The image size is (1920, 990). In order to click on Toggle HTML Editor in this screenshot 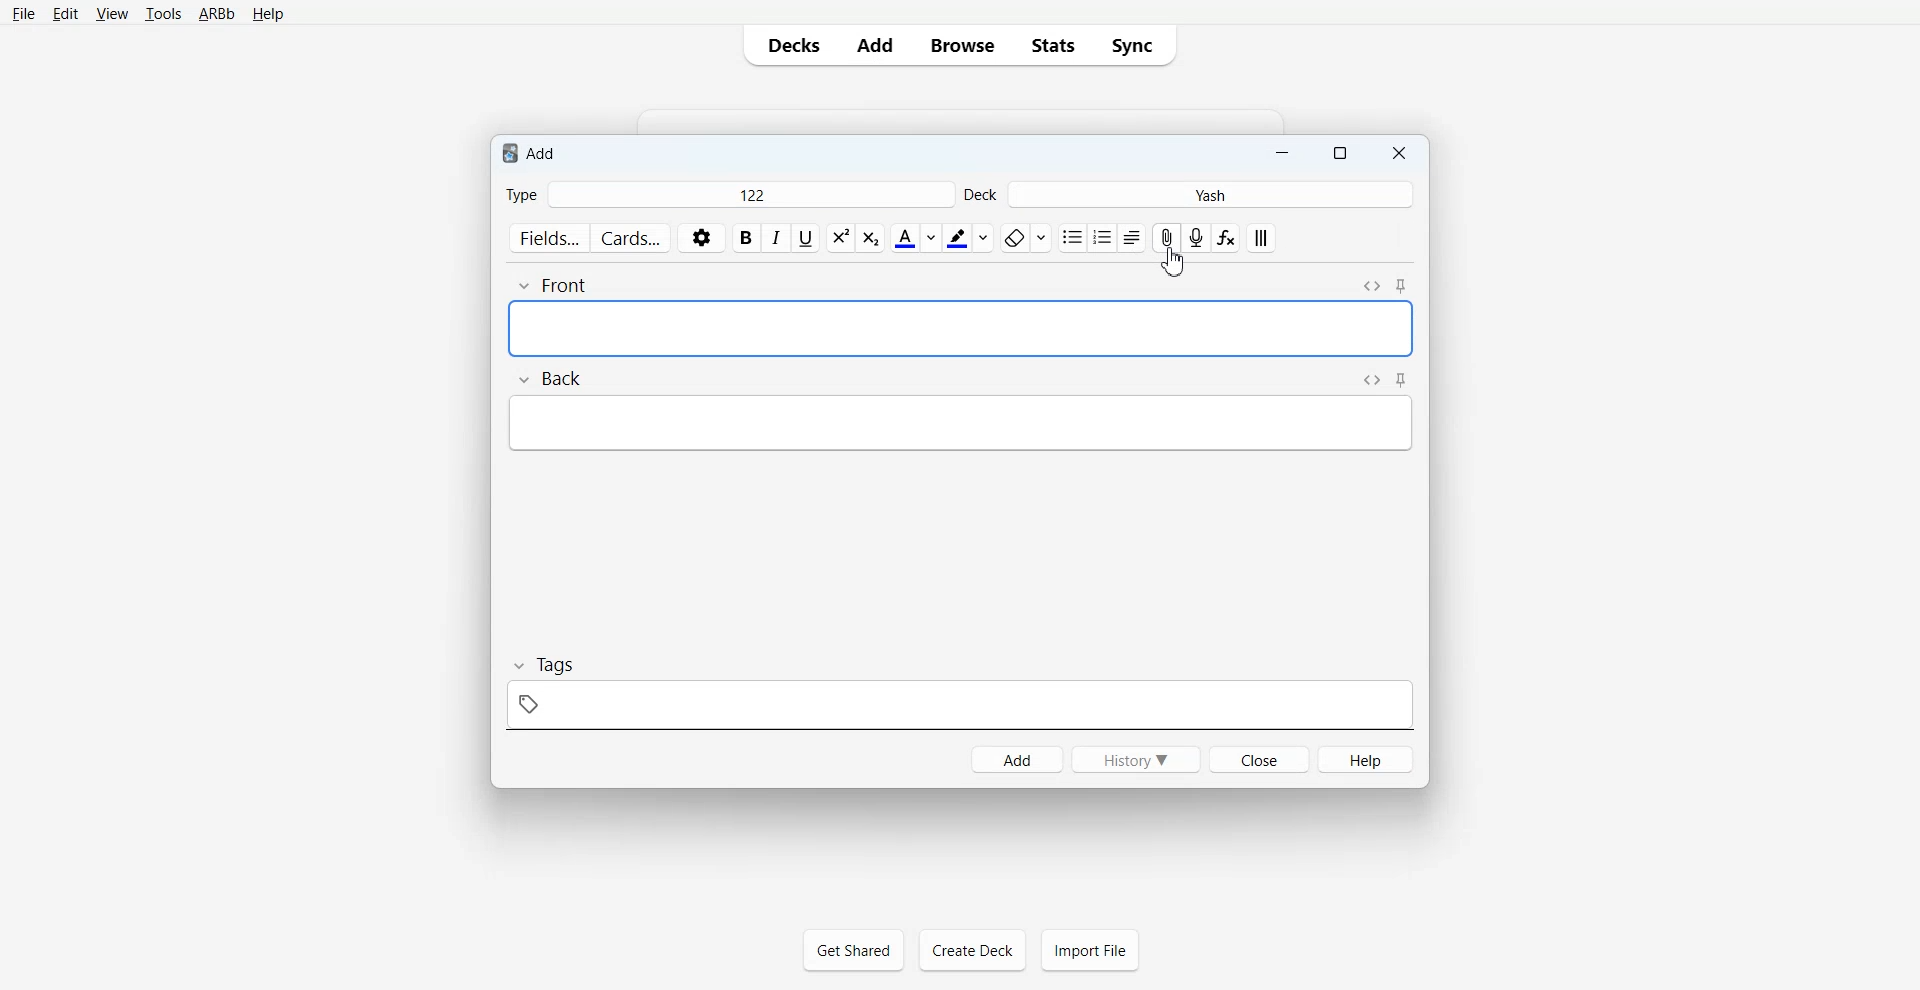, I will do `click(1373, 380)`.